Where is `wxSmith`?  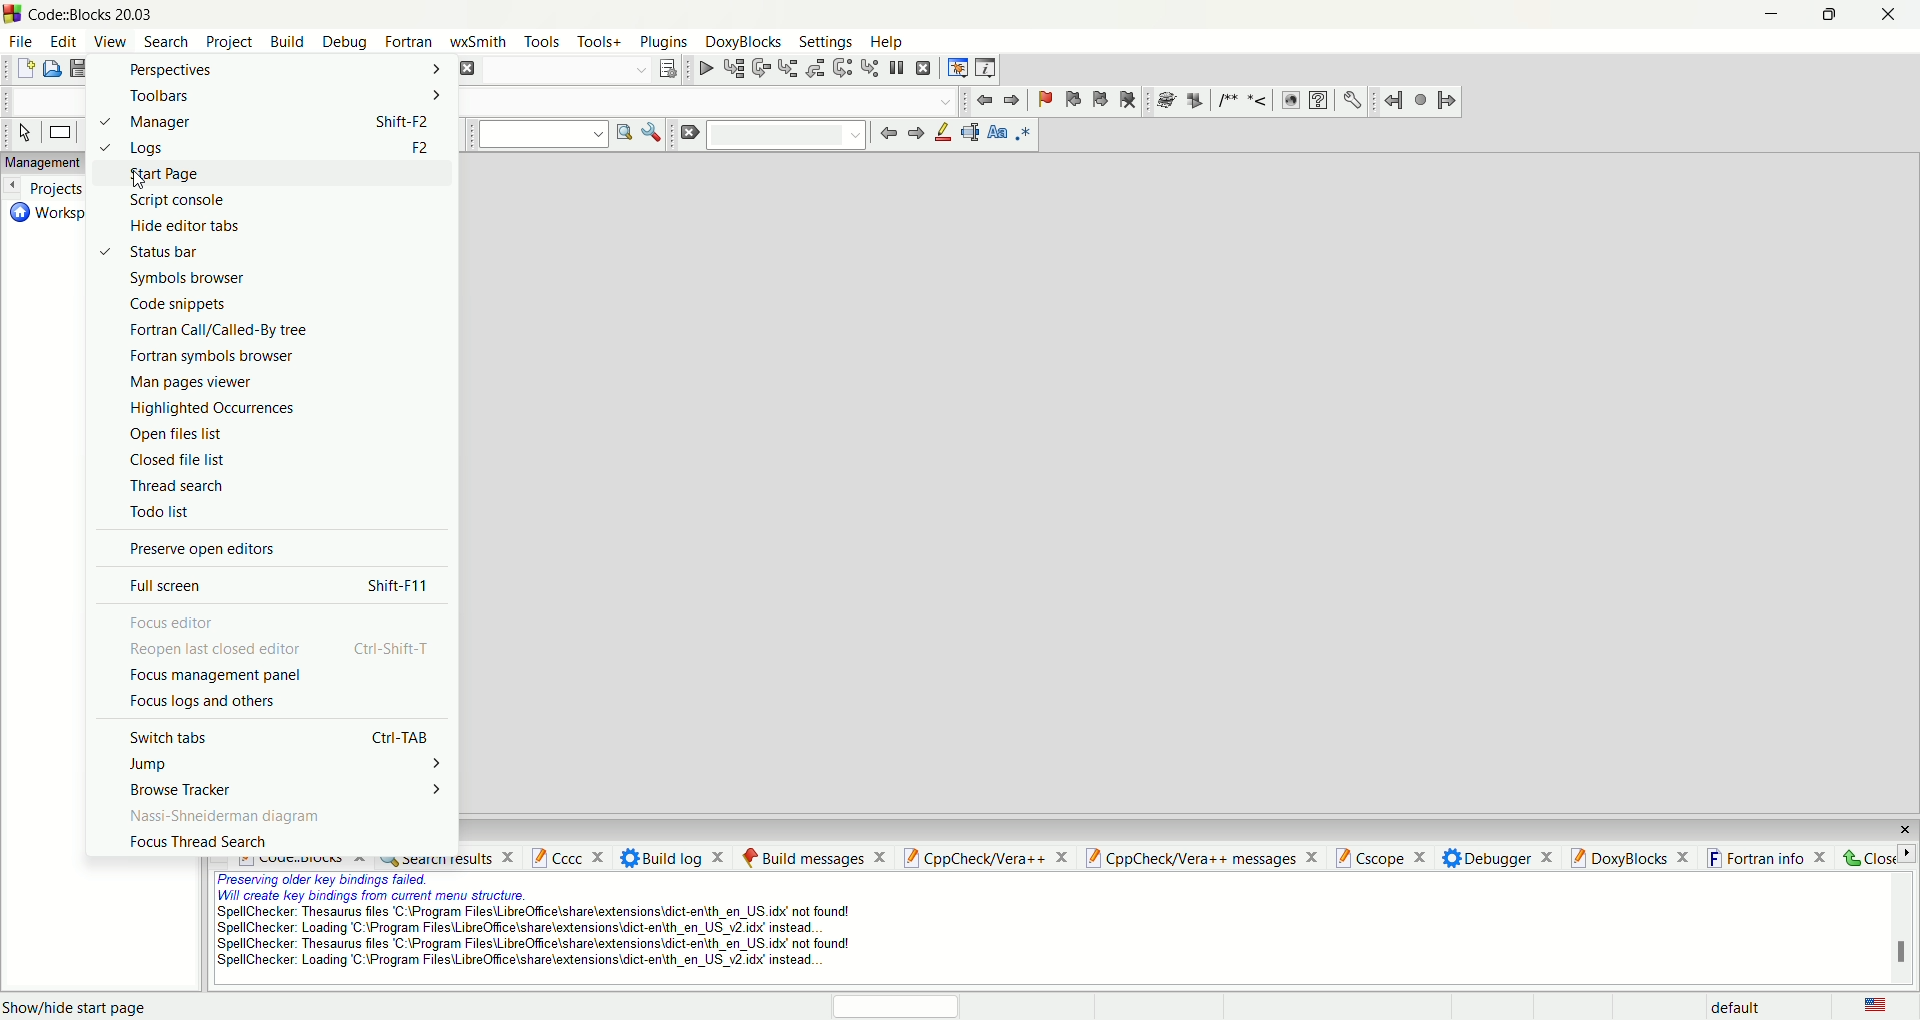
wxSmith is located at coordinates (480, 42).